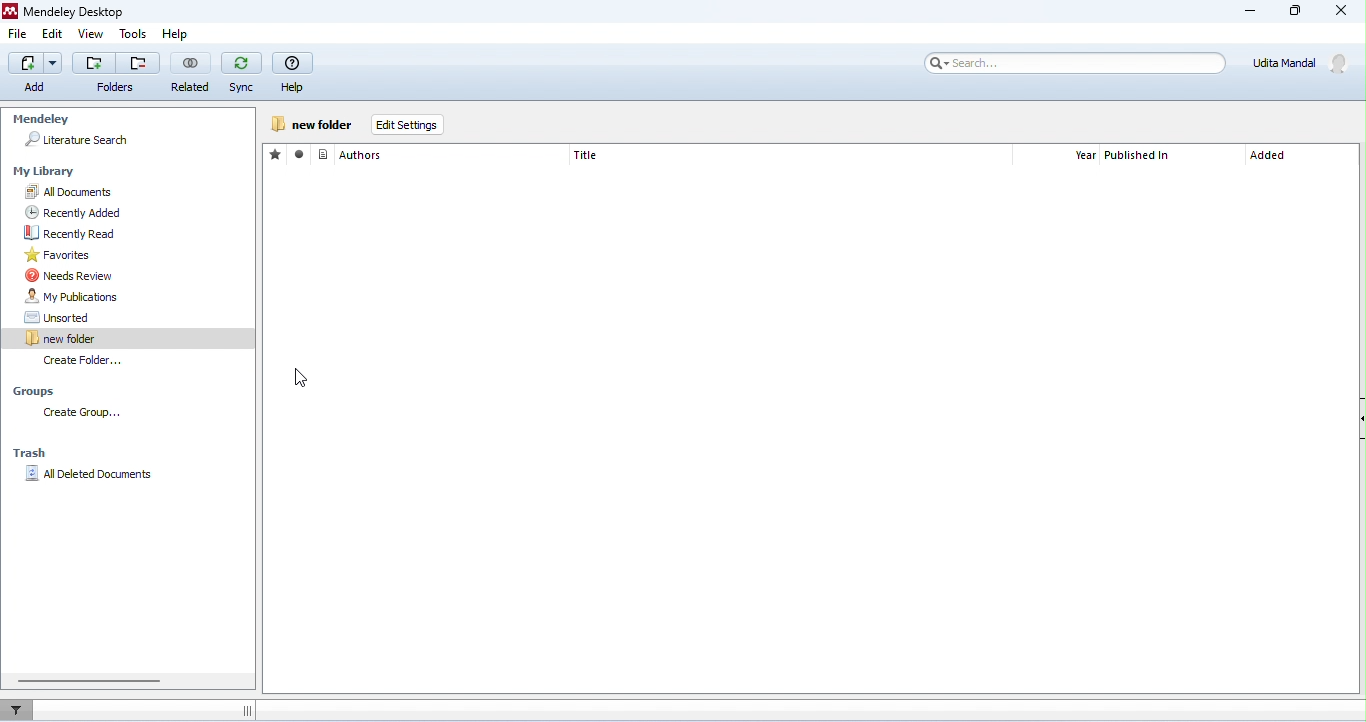 The height and width of the screenshot is (722, 1366). What do you see at coordinates (301, 377) in the screenshot?
I see `cursor` at bounding box center [301, 377].